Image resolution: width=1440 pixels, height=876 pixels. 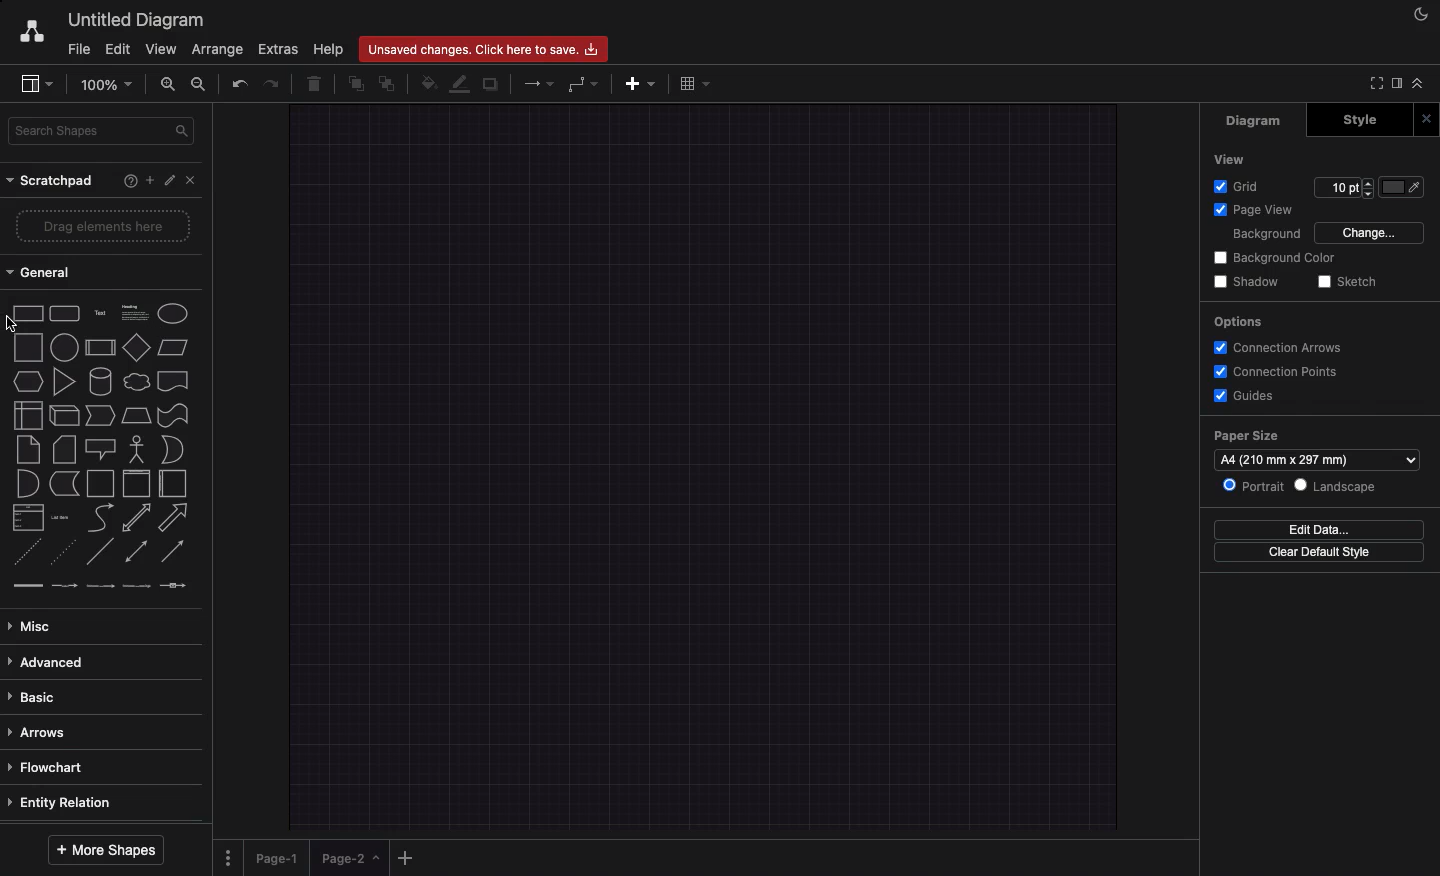 What do you see at coordinates (135, 380) in the screenshot?
I see `cloud` at bounding box center [135, 380].